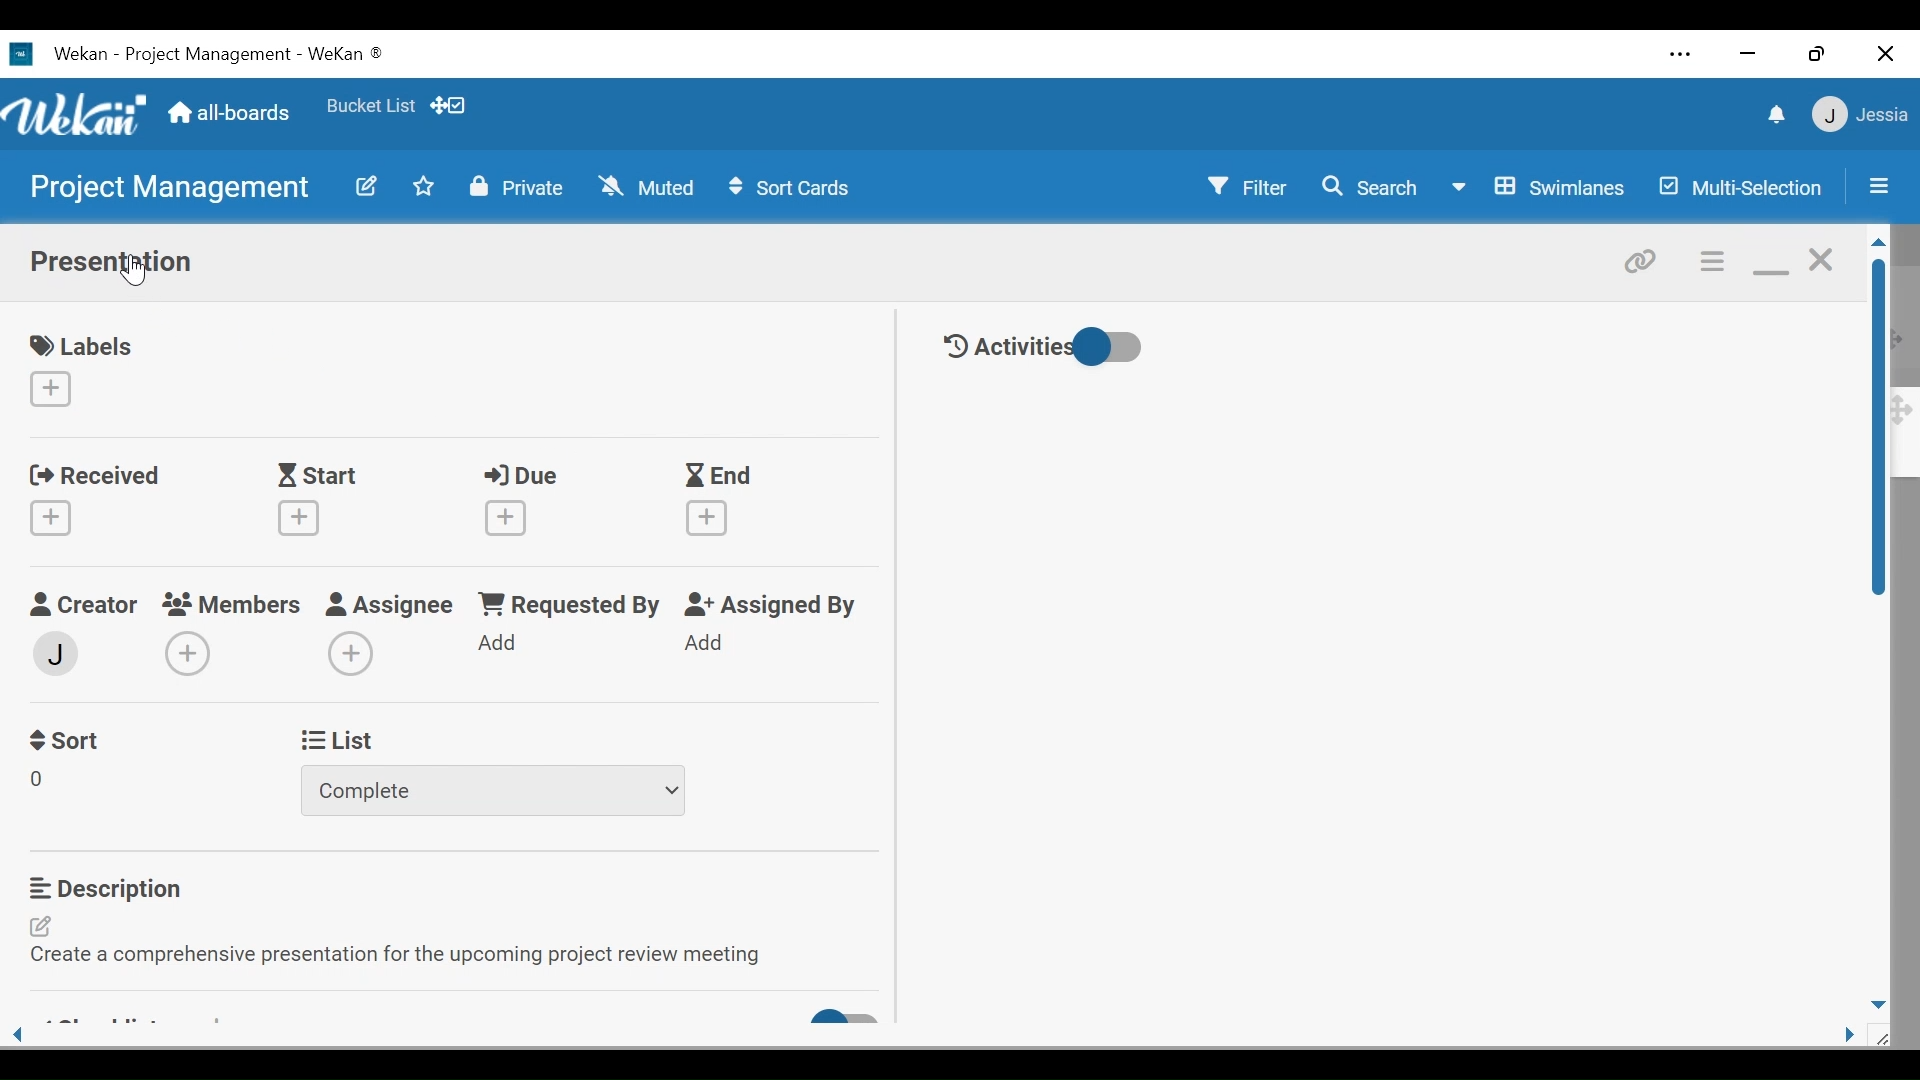 Image resolution: width=1920 pixels, height=1080 pixels. Describe the element at coordinates (489, 790) in the screenshot. I see `Dropdown list` at that location.